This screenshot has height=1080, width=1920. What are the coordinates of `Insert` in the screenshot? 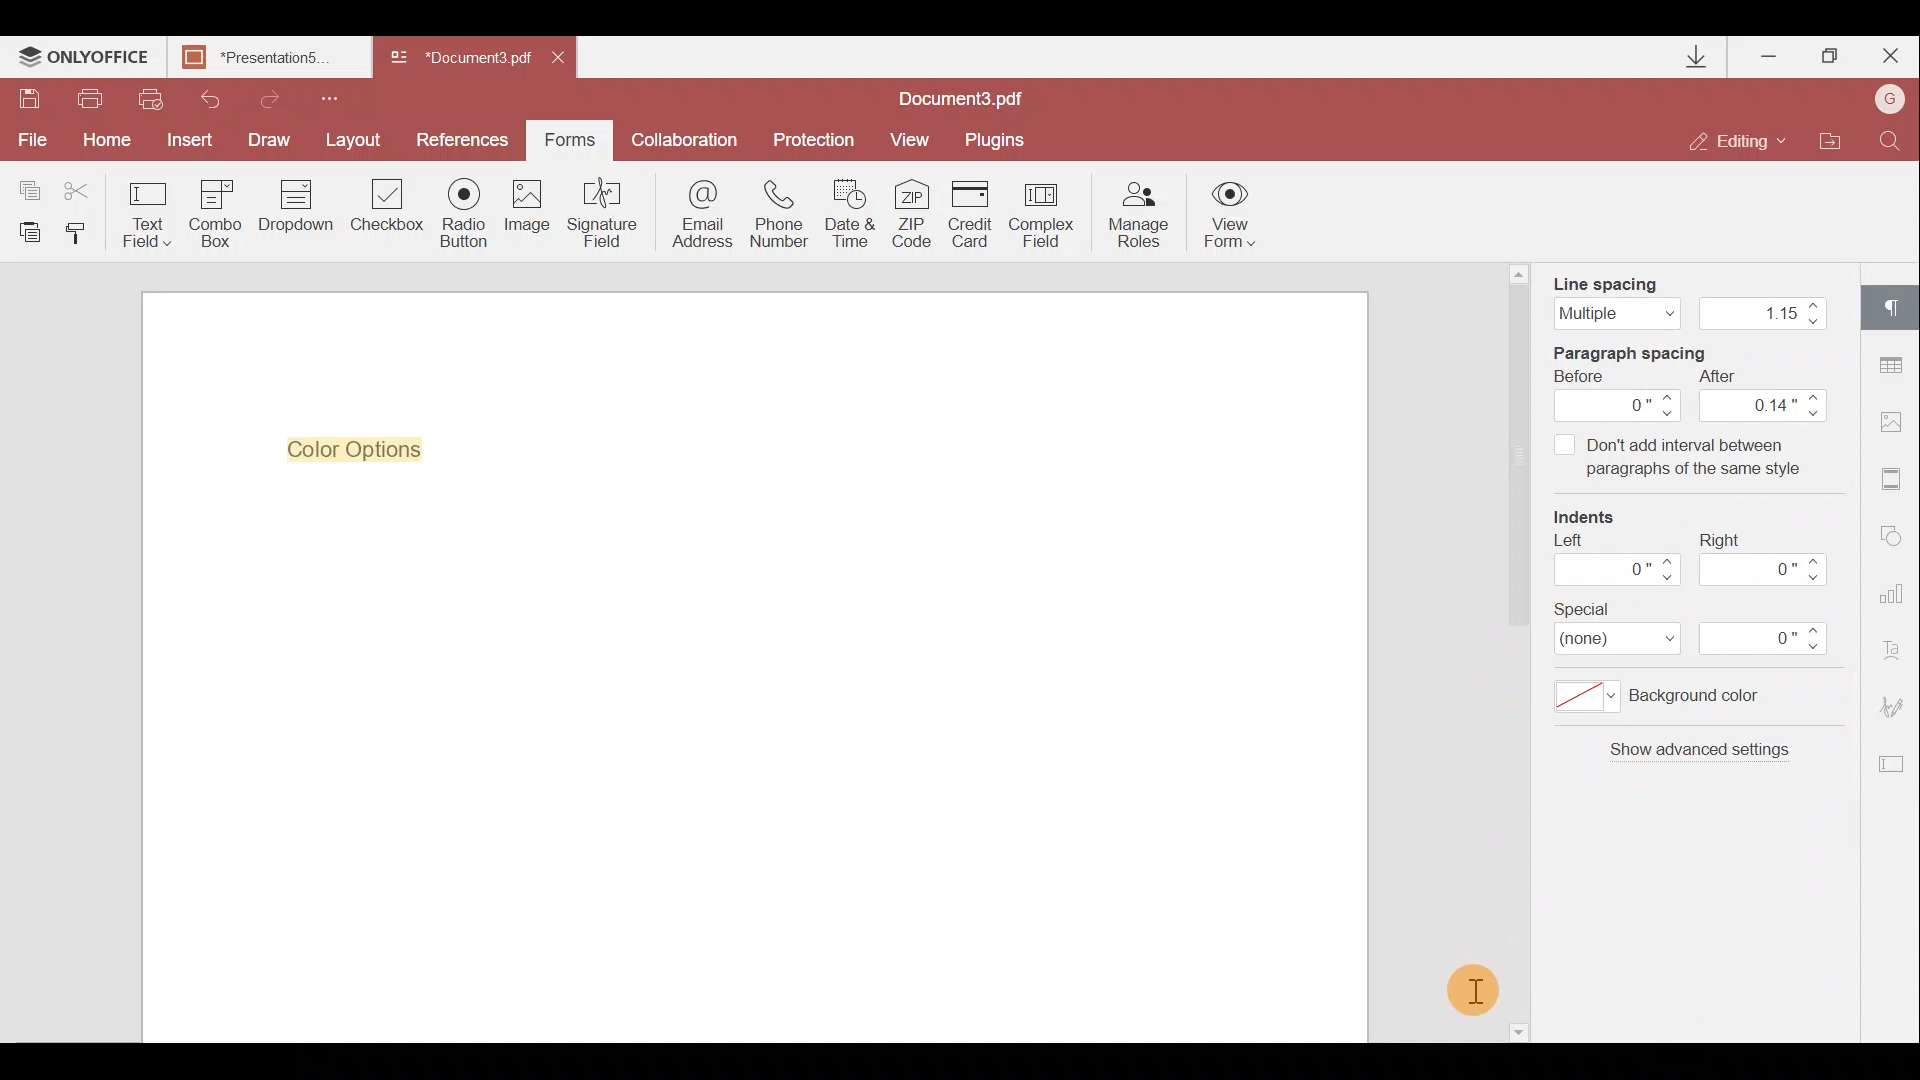 It's located at (194, 140).